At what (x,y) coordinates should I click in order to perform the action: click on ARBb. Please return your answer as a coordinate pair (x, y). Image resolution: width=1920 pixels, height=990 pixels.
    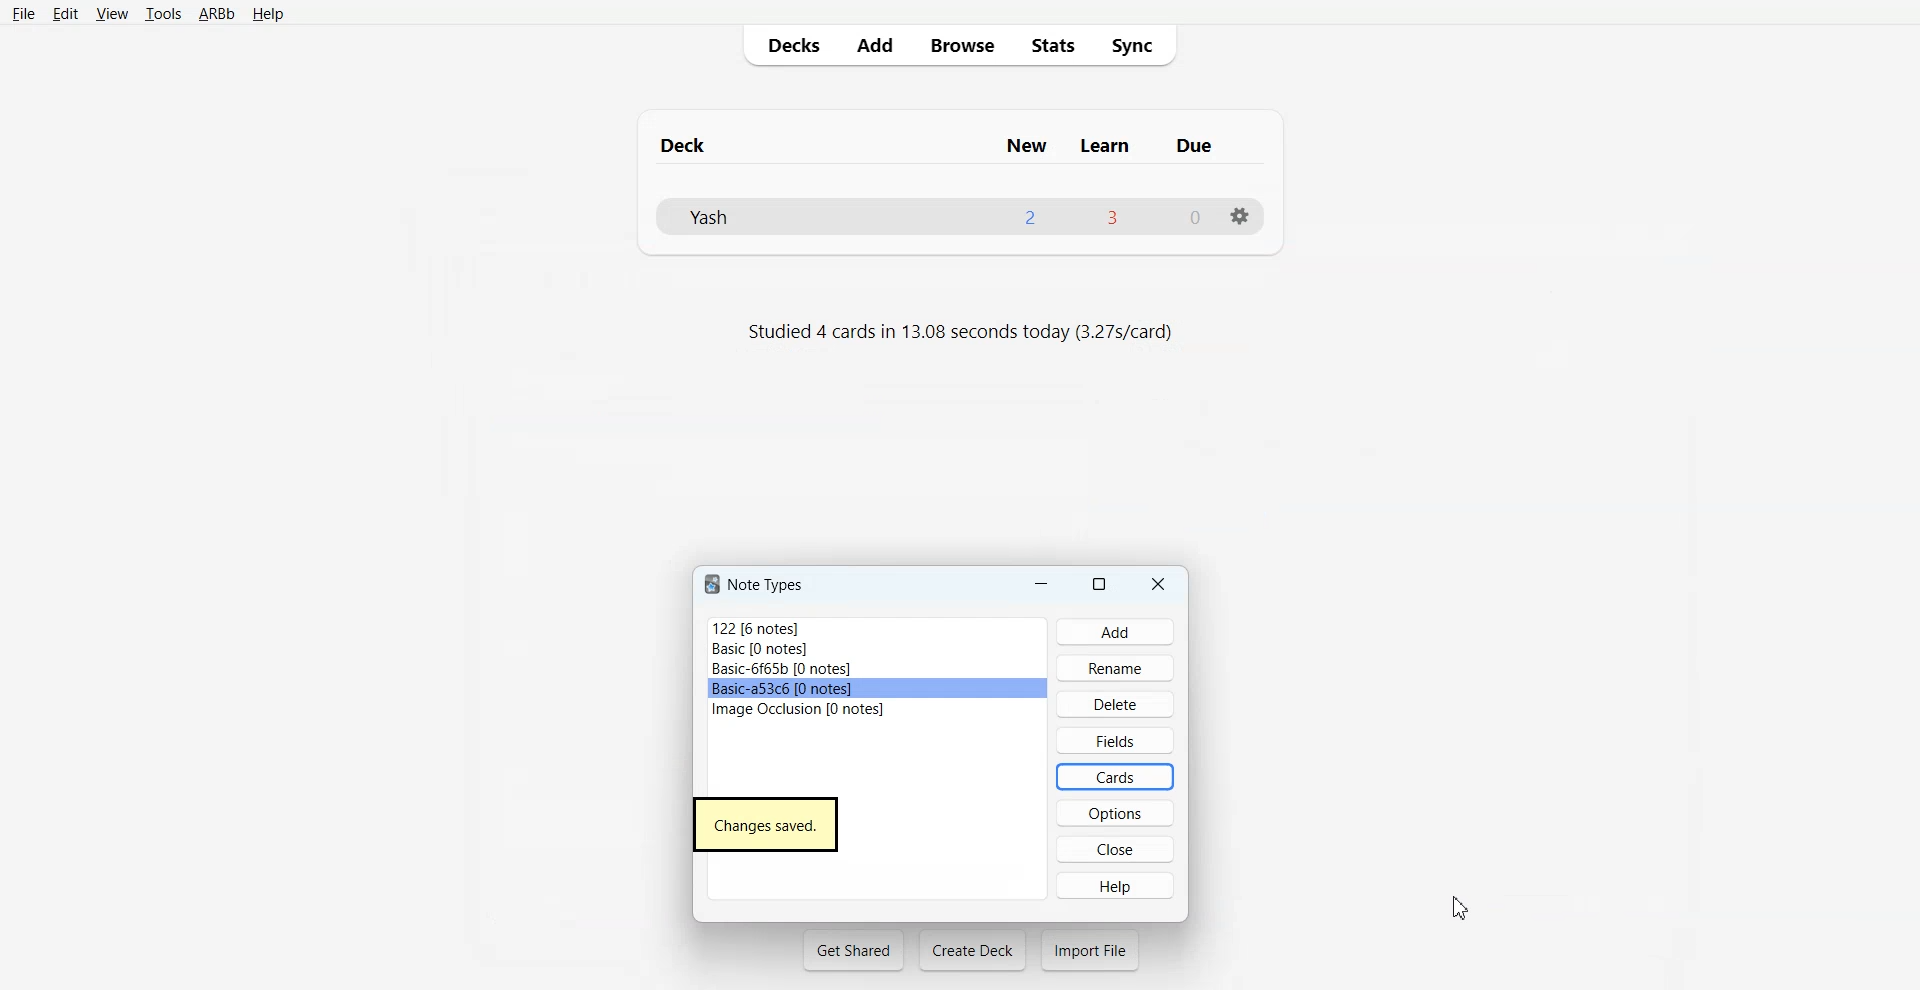
    Looking at the image, I should click on (215, 15).